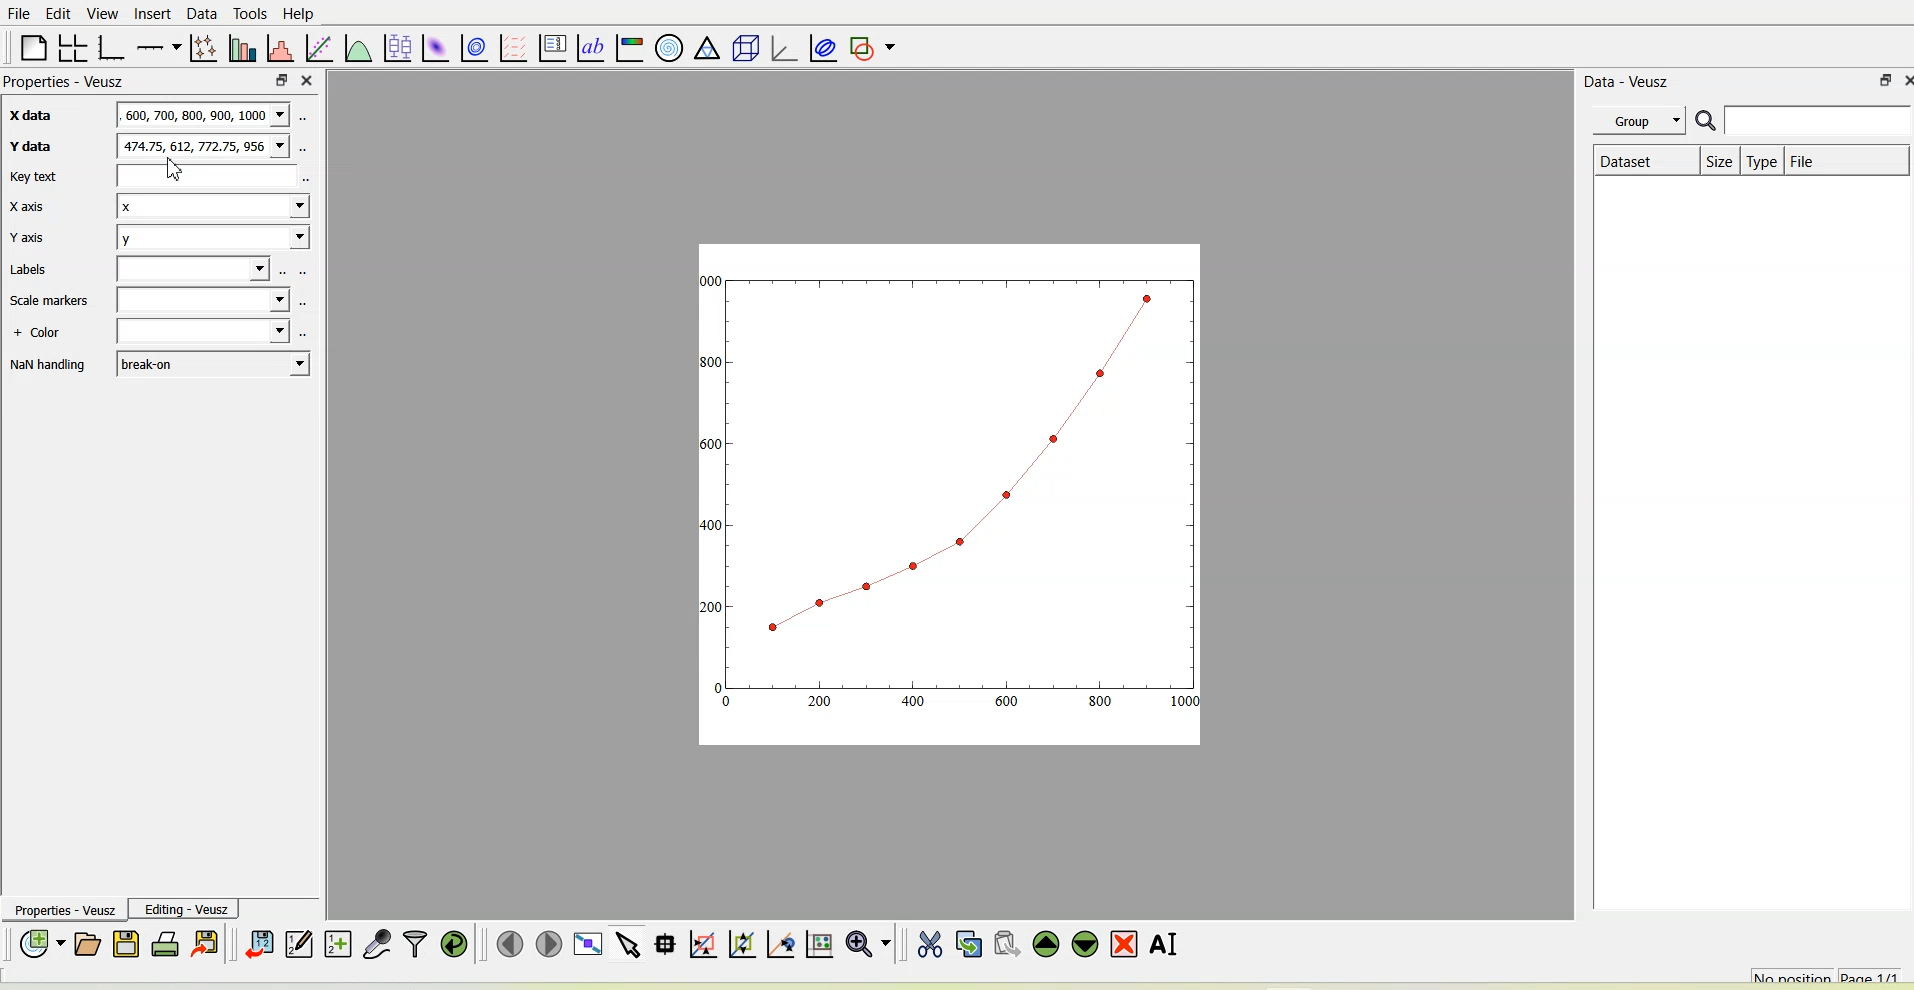  Describe the element at coordinates (285, 271) in the screenshot. I see `select using dataset browser` at that location.